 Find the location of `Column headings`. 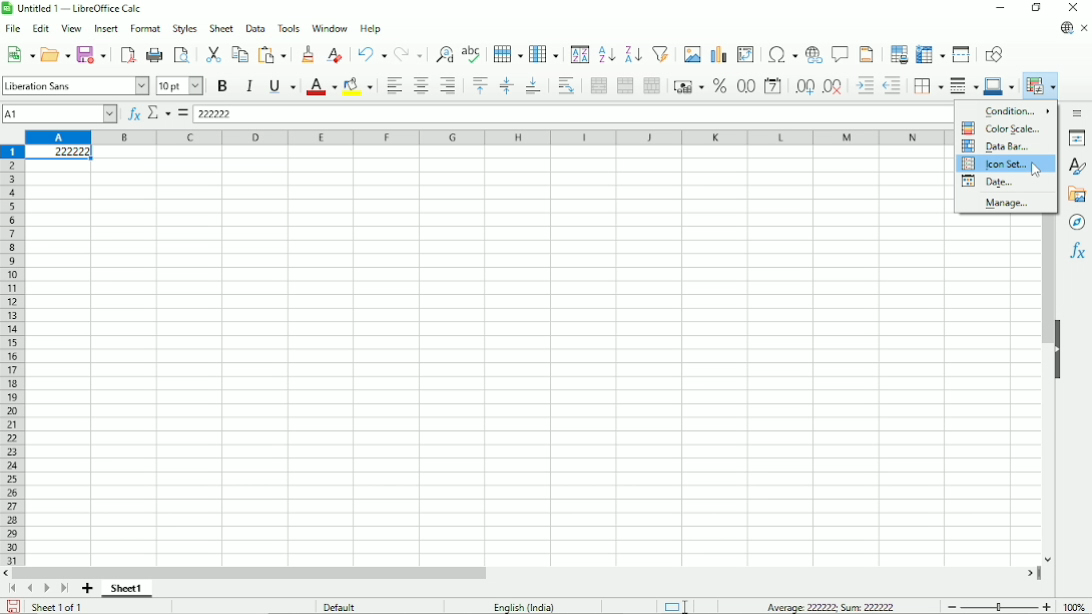

Column headings is located at coordinates (487, 136).